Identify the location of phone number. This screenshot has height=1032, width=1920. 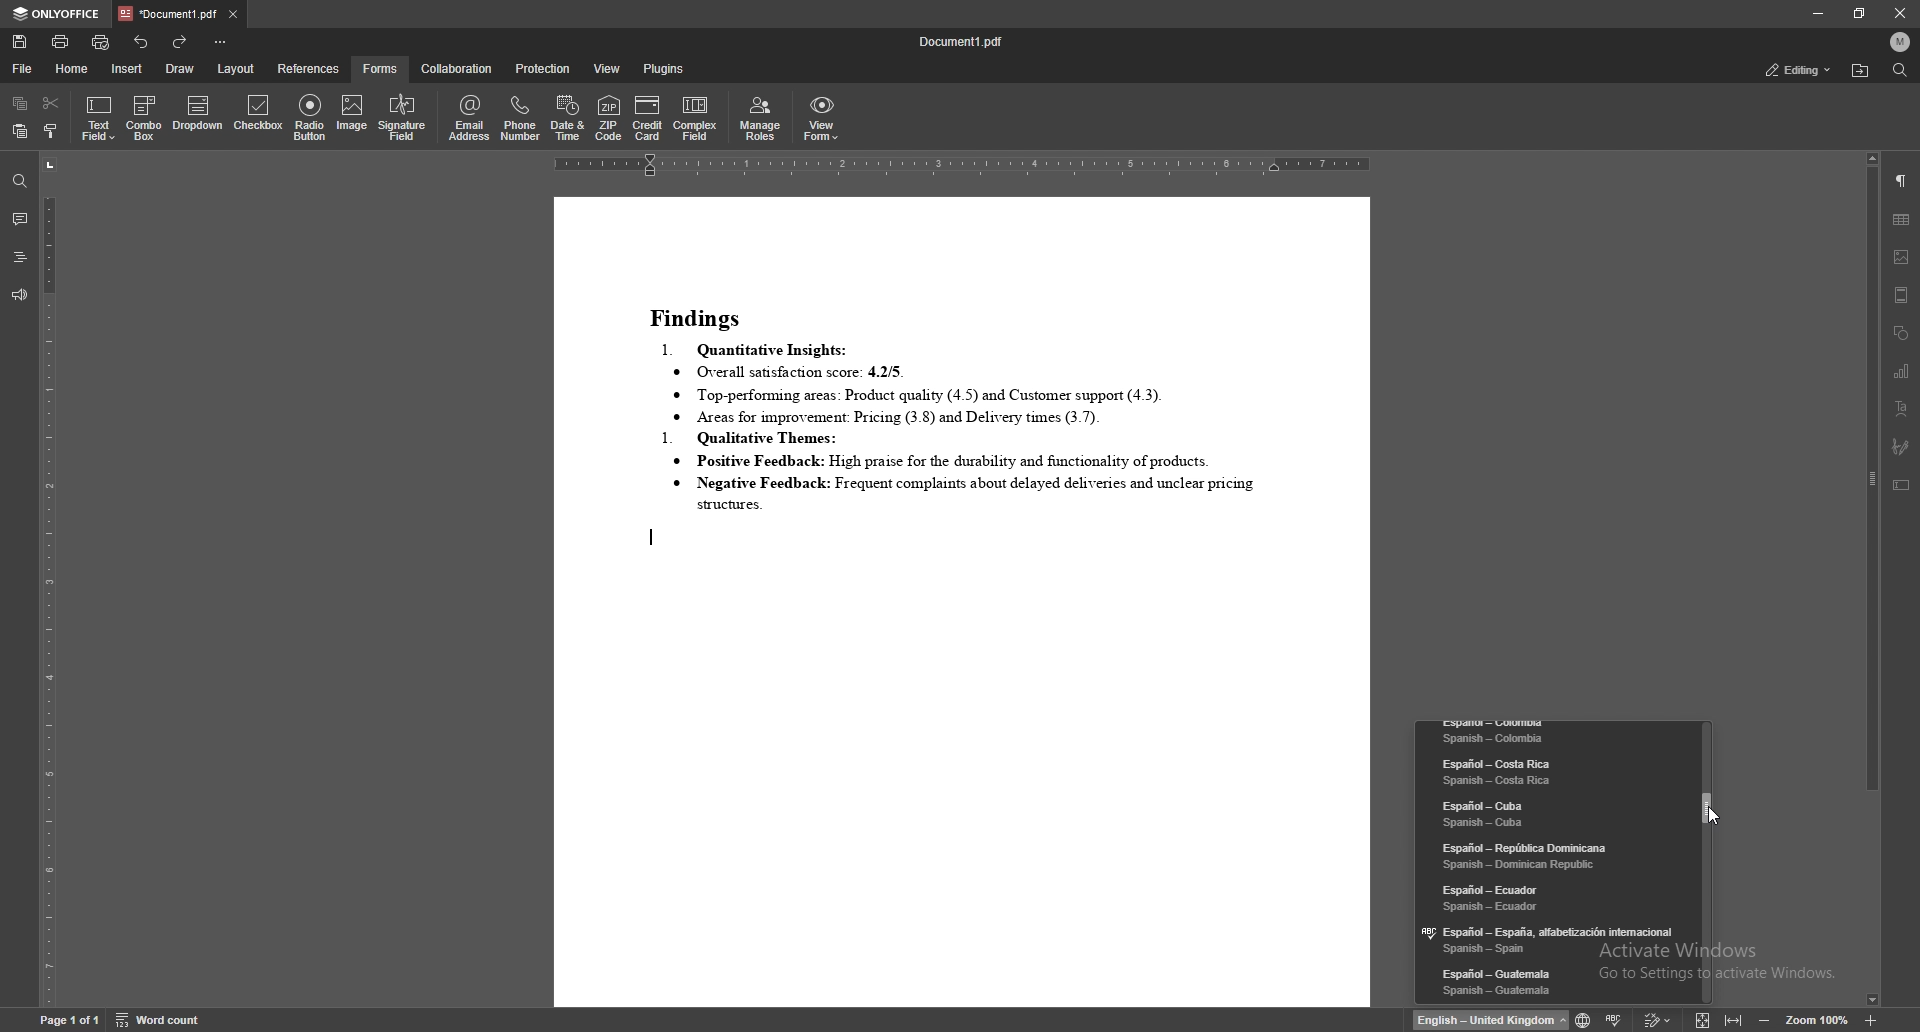
(523, 117).